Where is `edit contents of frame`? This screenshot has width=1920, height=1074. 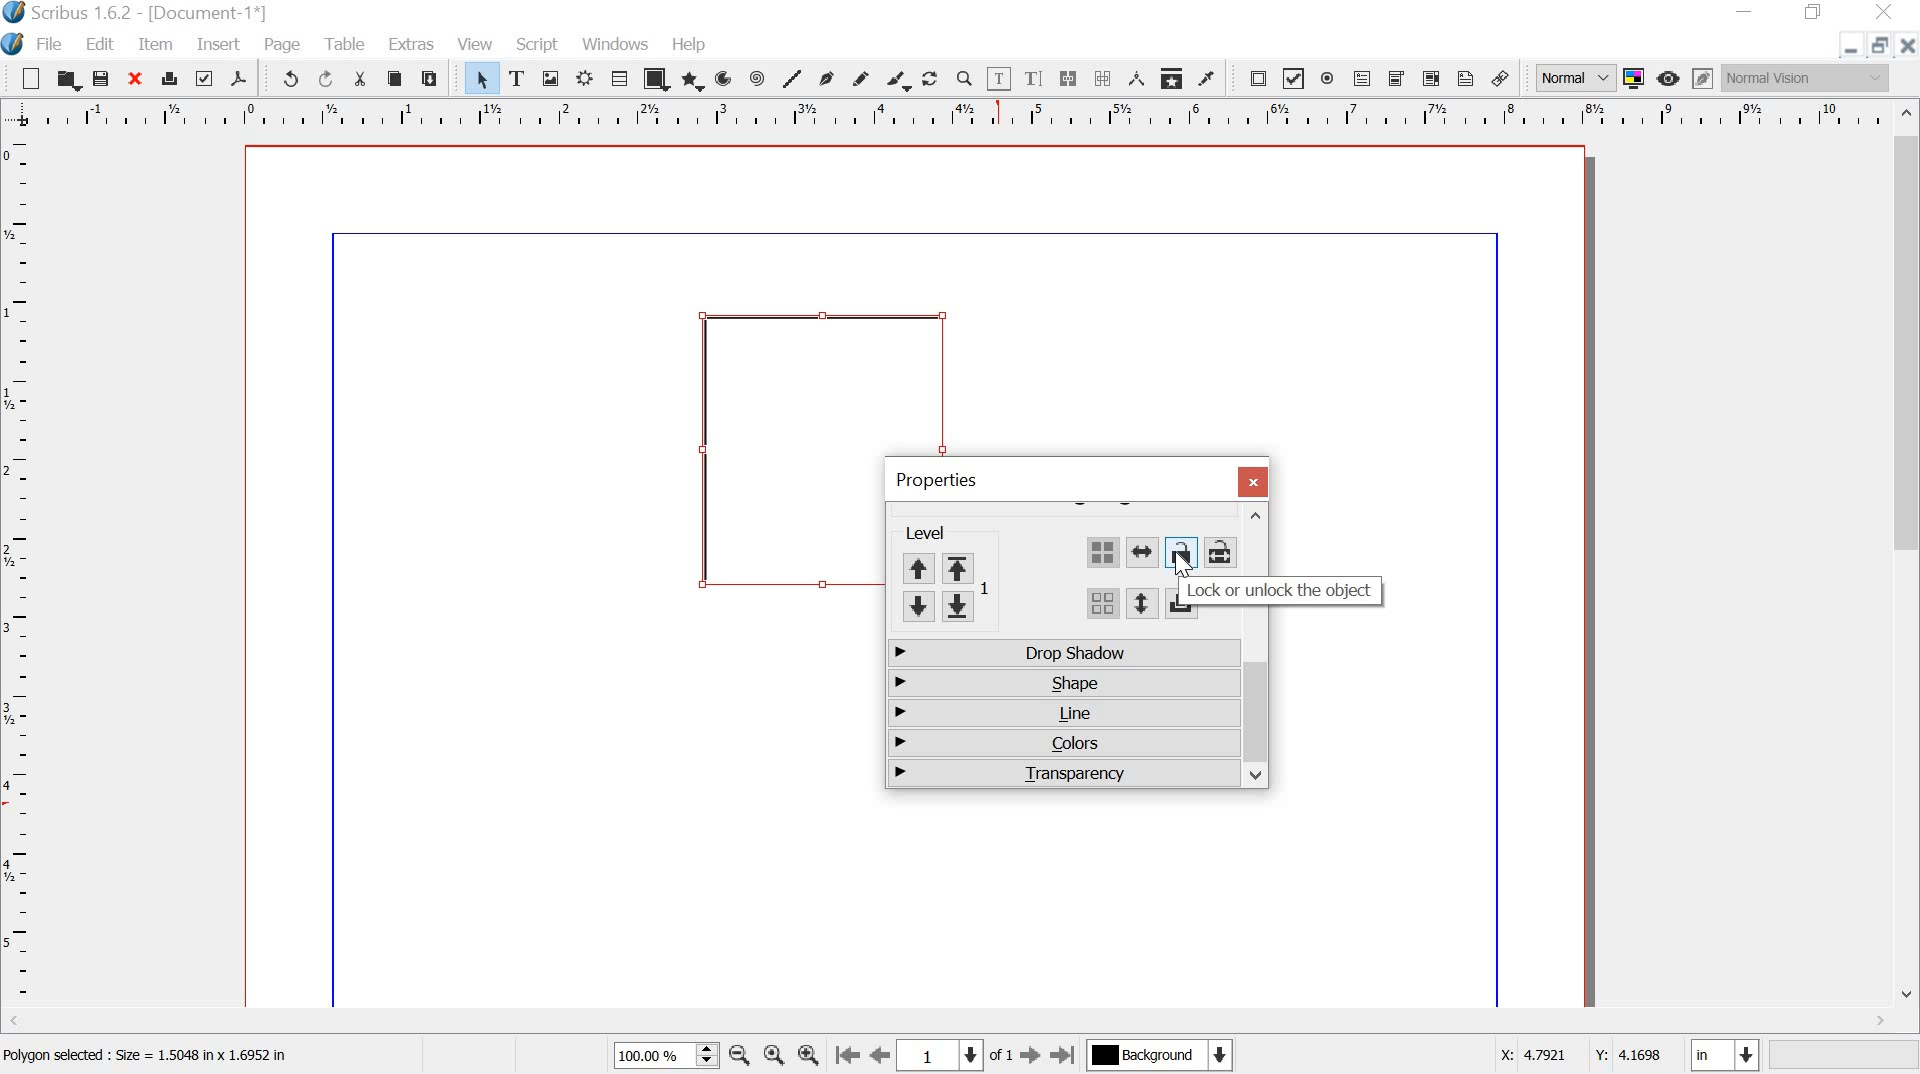 edit contents of frame is located at coordinates (998, 79).